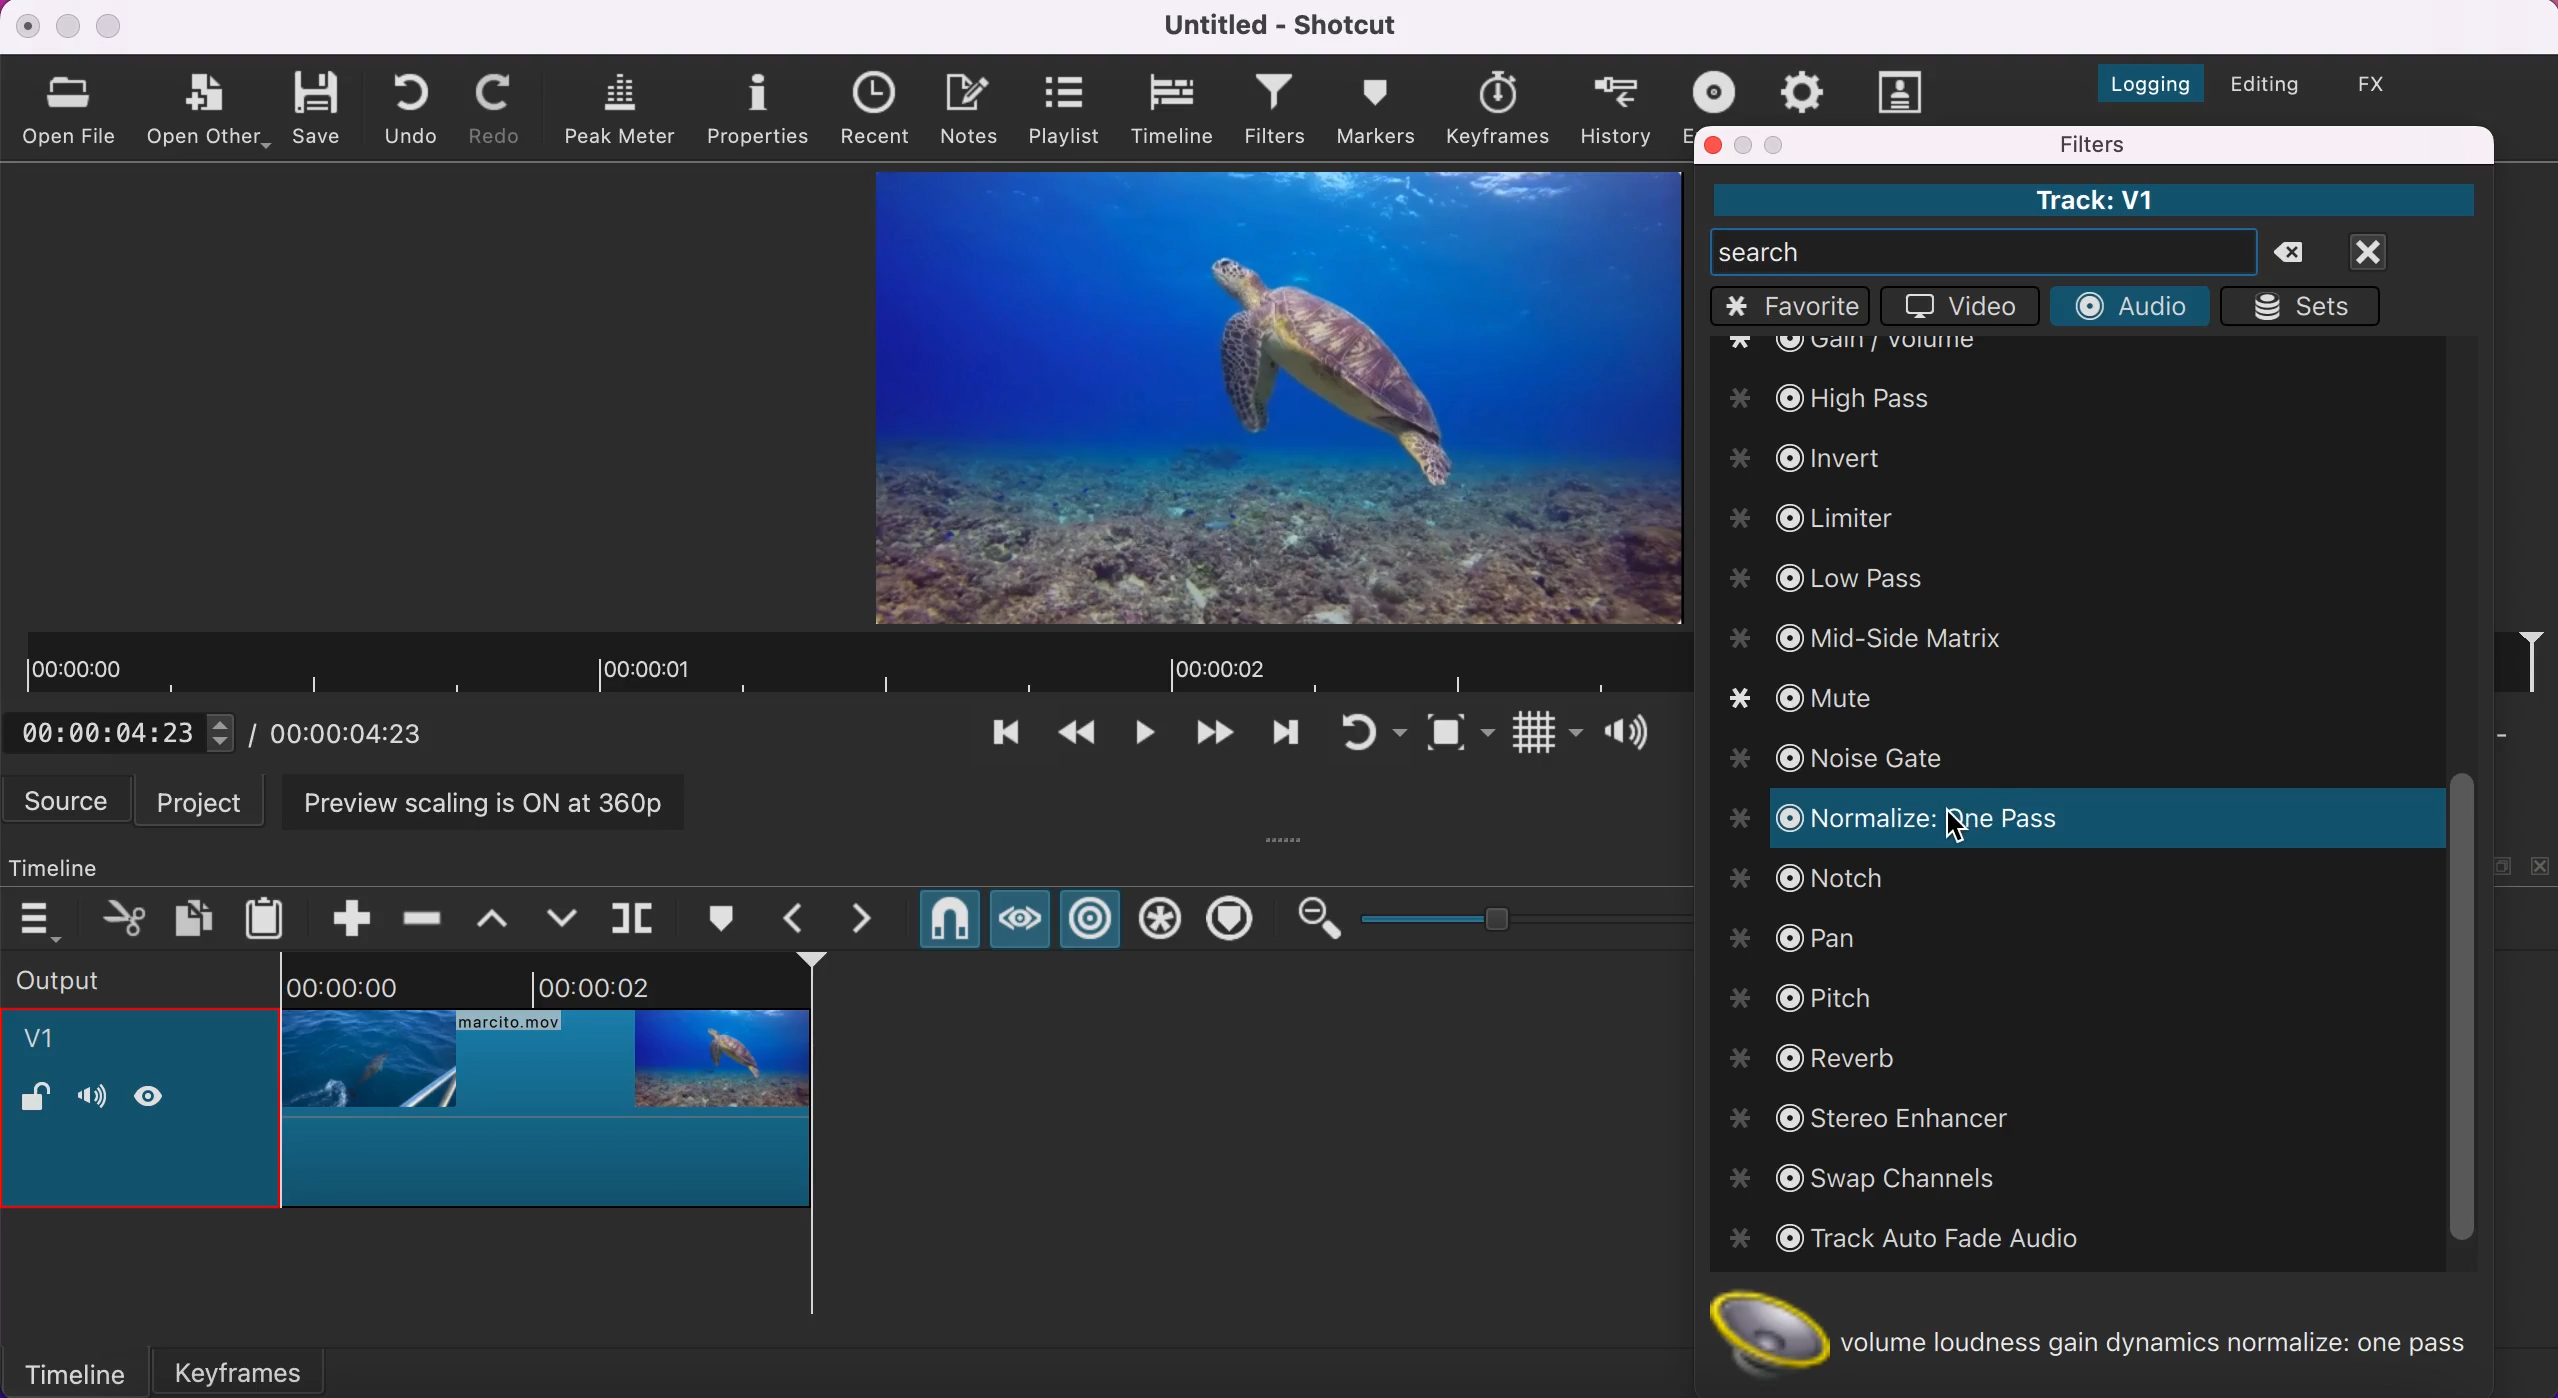 This screenshot has width=2558, height=1398. What do you see at coordinates (129, 732) in the screenshot?
I see `current position` at bounding box center [129, 732].